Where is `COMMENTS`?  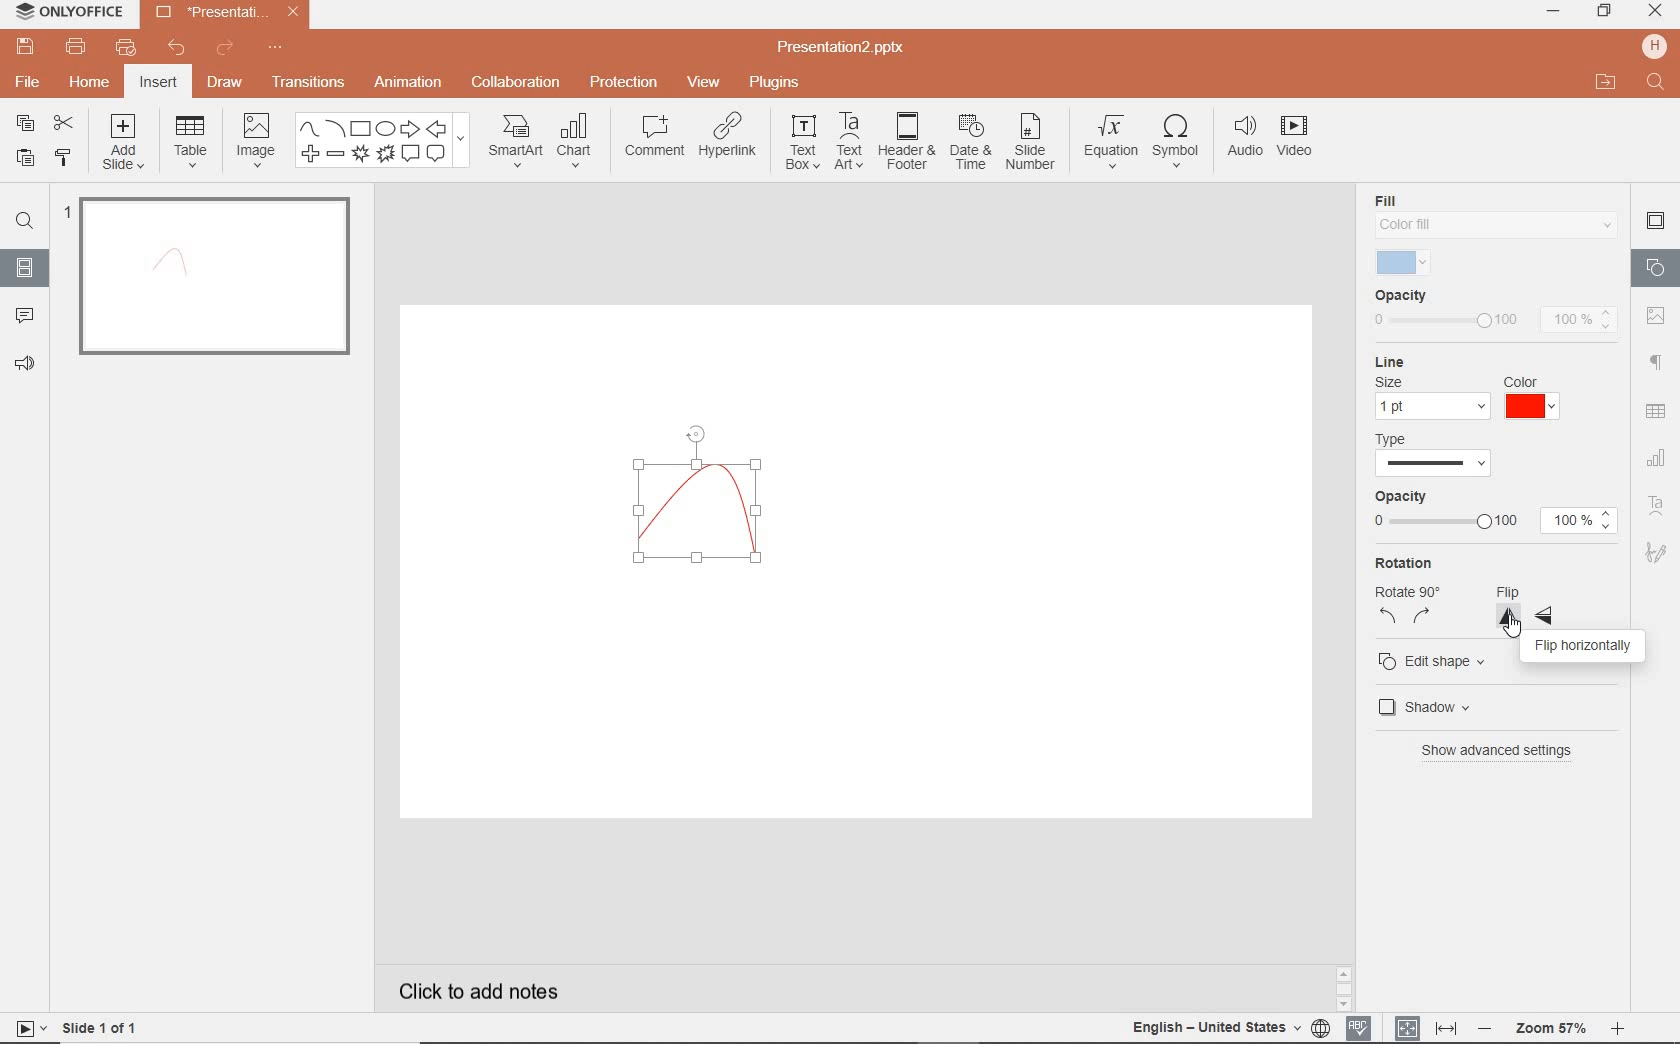 COMMENTS is located at coordinates (22, 314).